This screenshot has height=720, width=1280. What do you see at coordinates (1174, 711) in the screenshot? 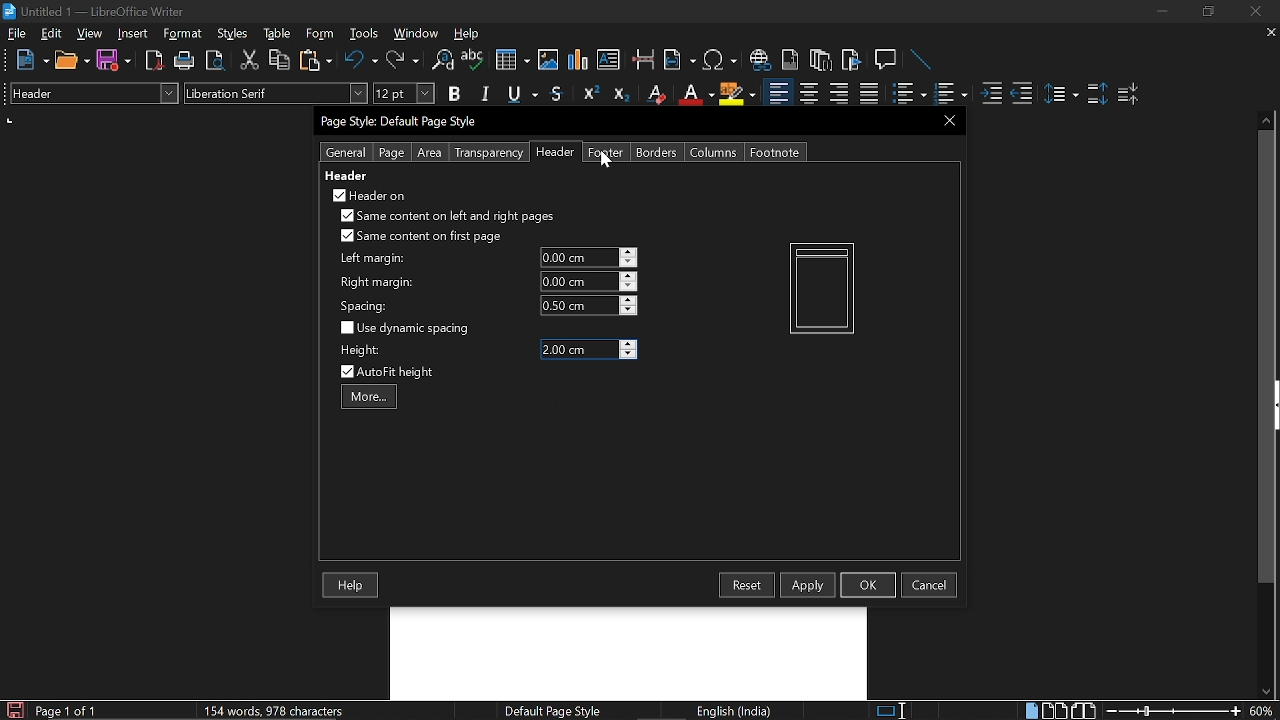
I see `Change zoom` at bounding box center [1174, 711].